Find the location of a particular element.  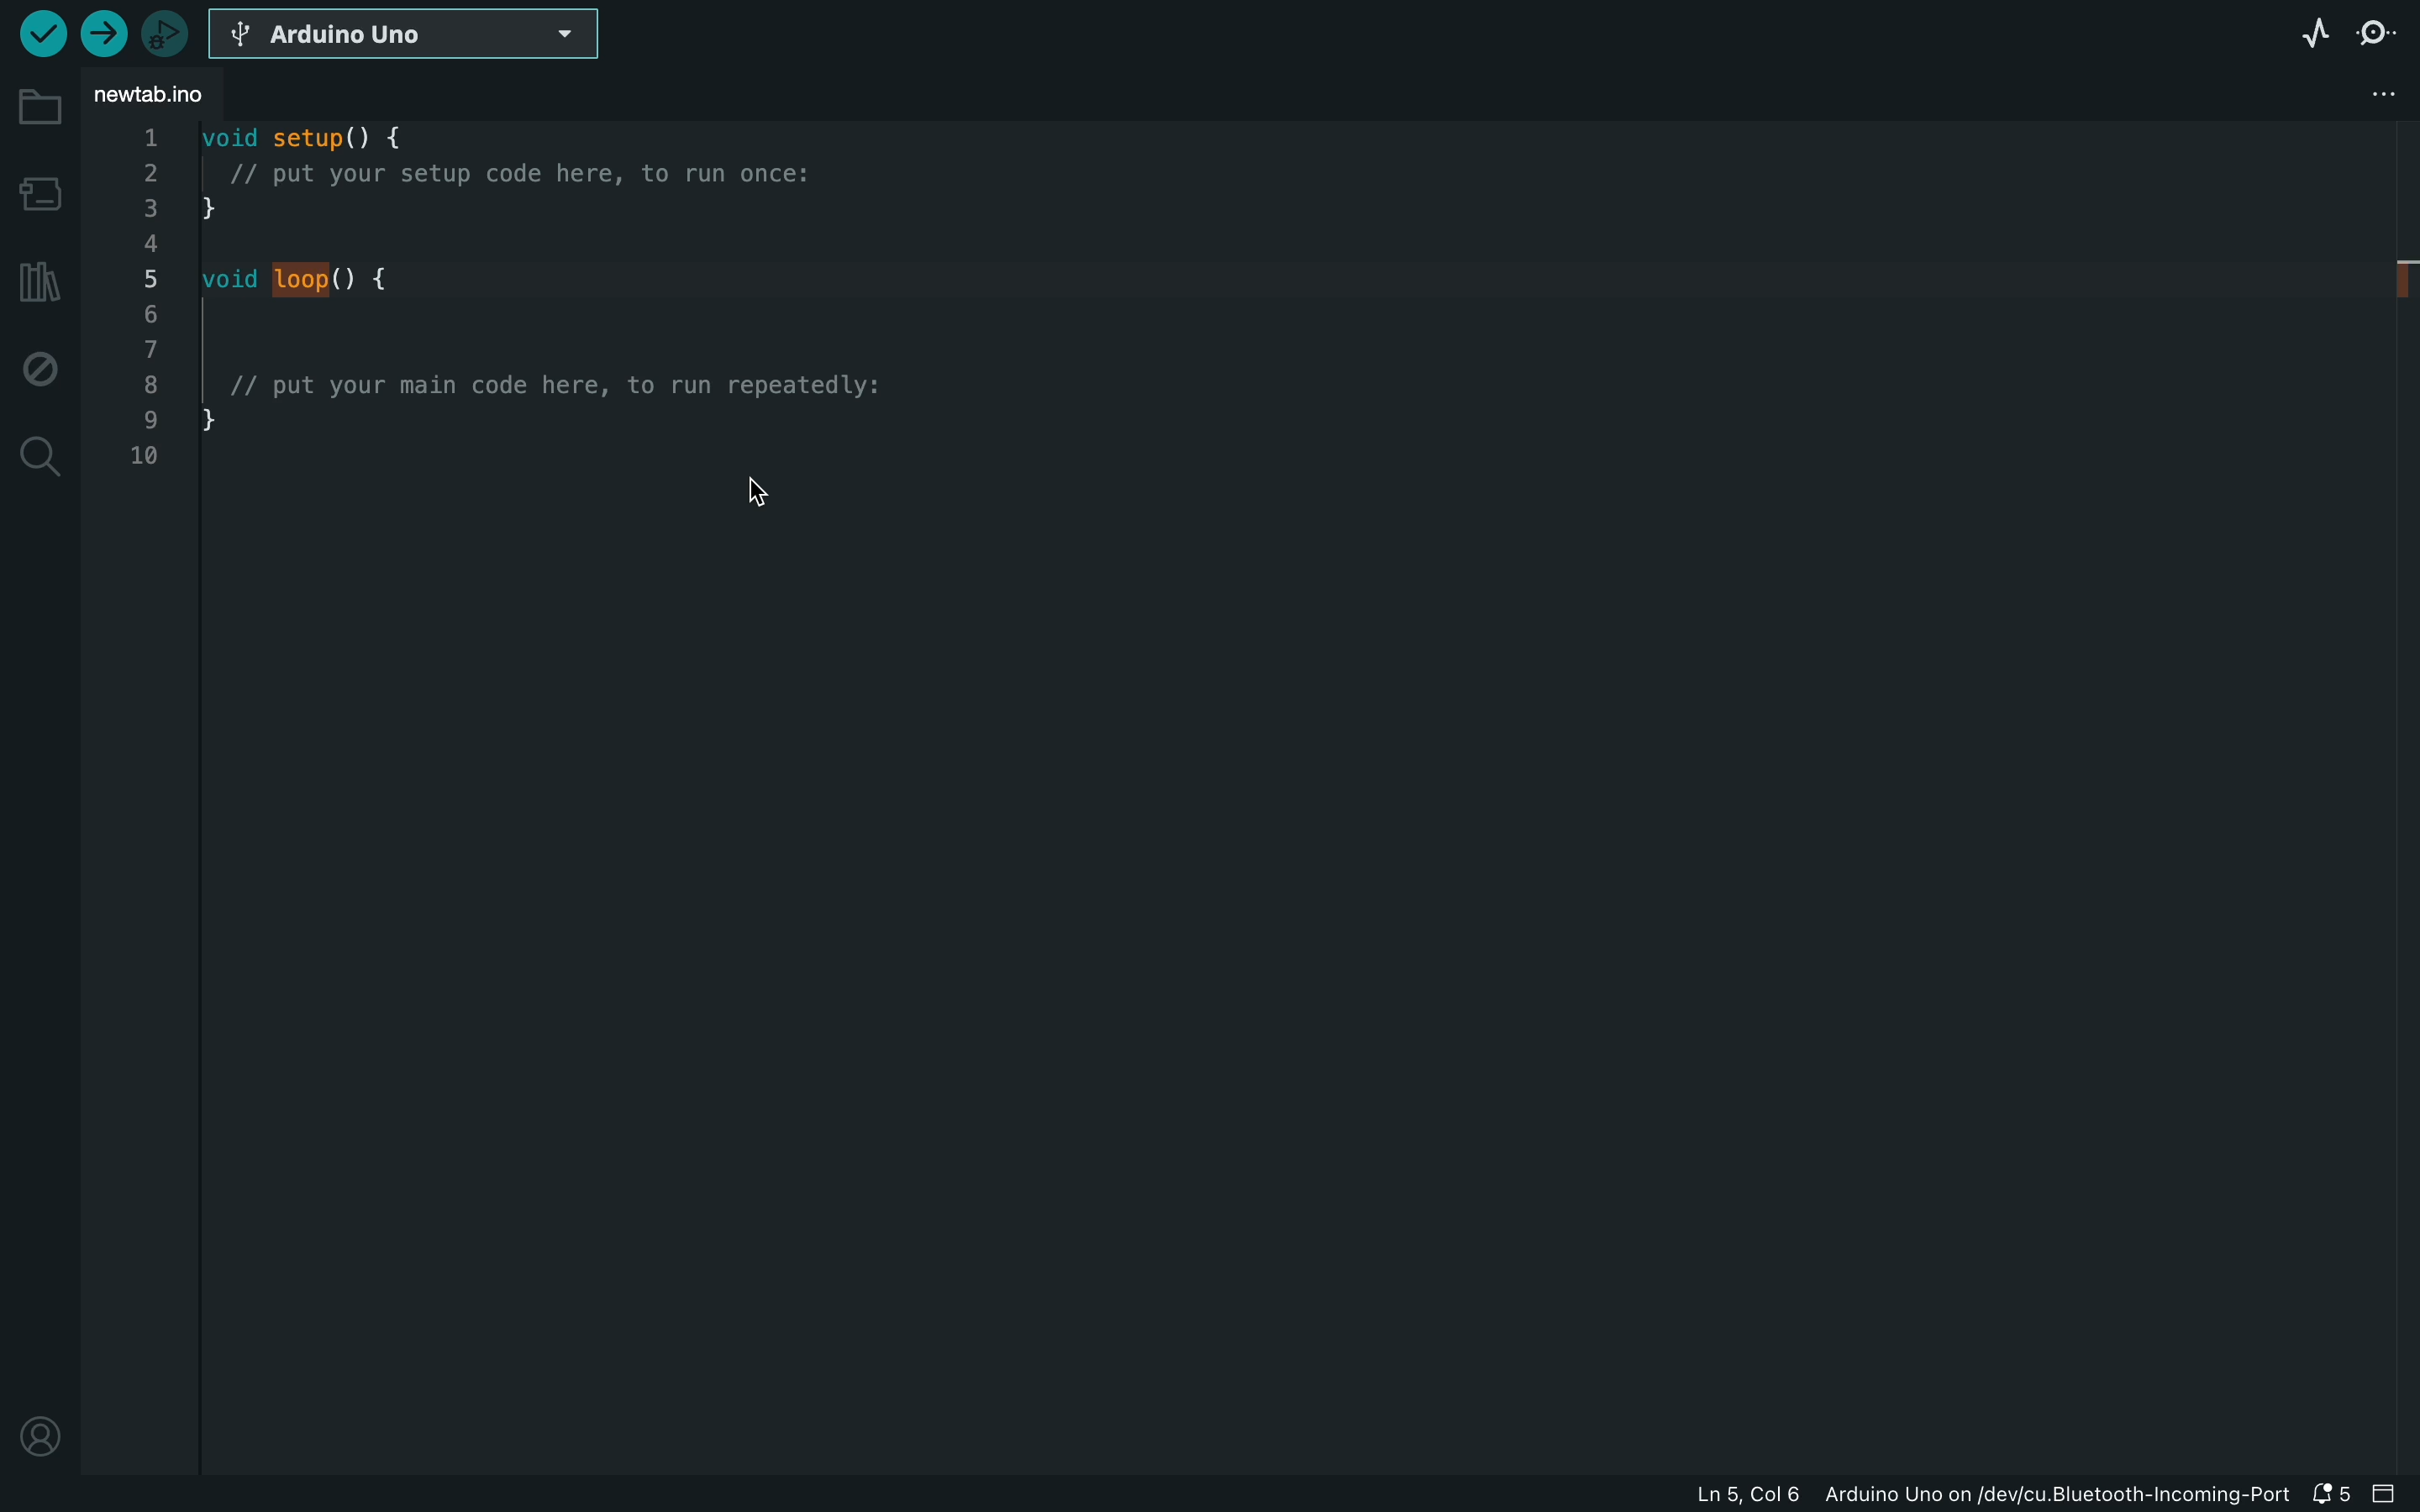

debug is located at coordinates (35, 366).